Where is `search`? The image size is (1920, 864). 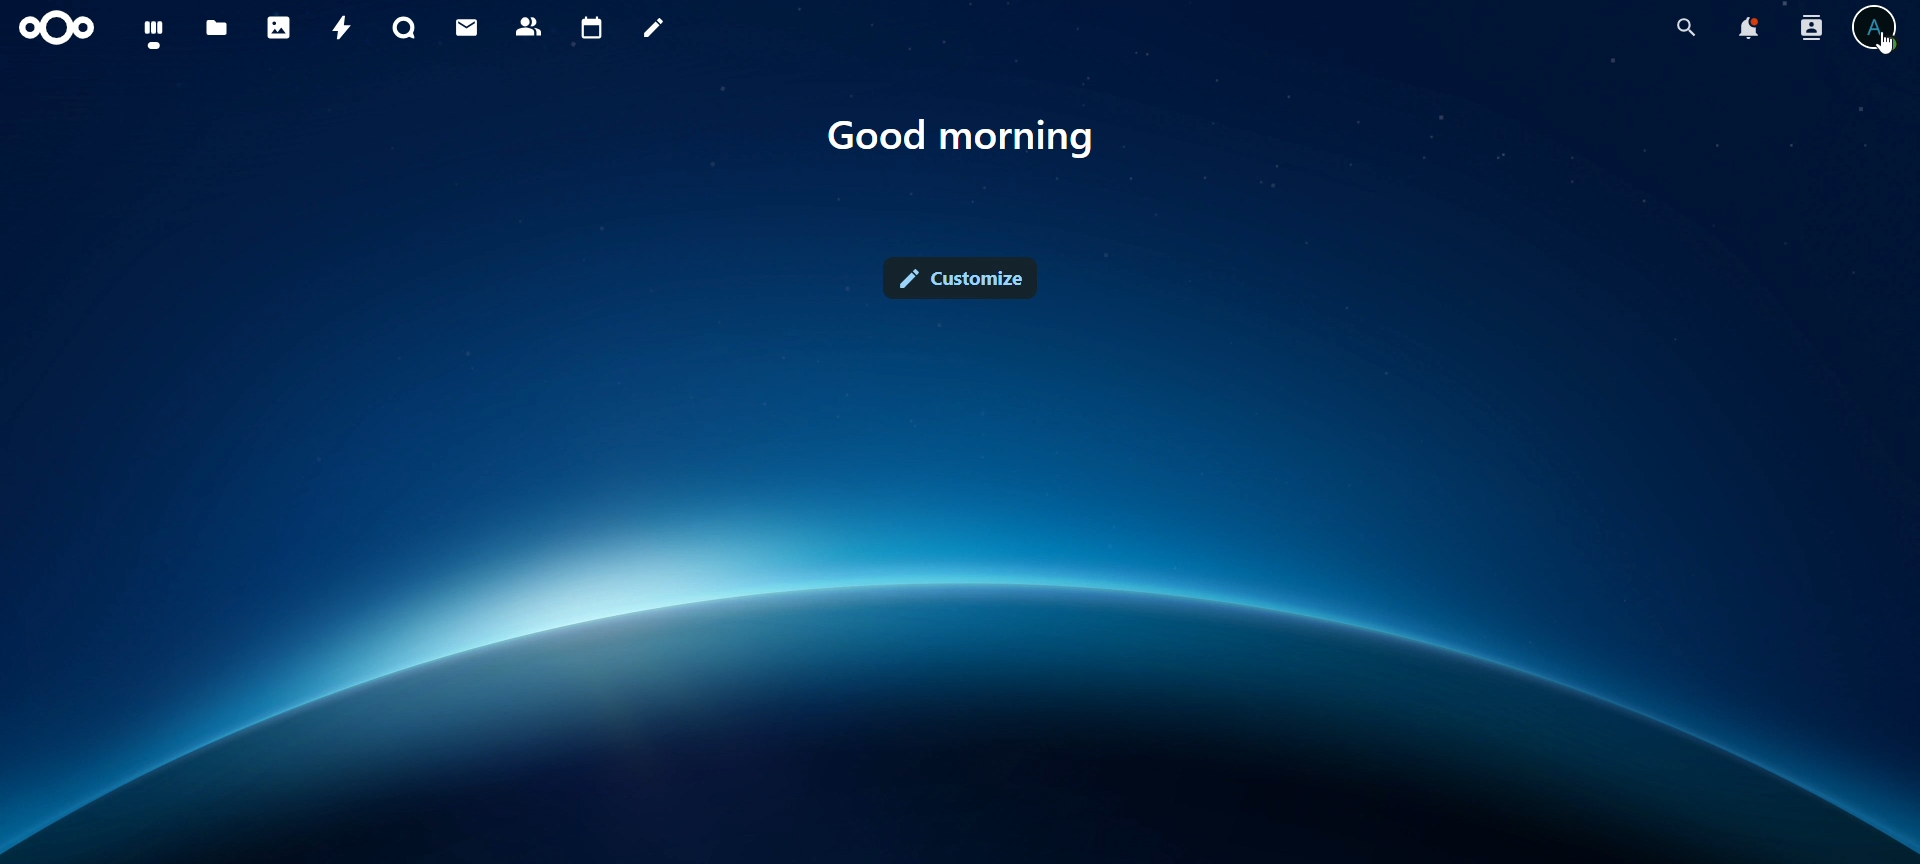 search is located at coordinates (1684, 25).